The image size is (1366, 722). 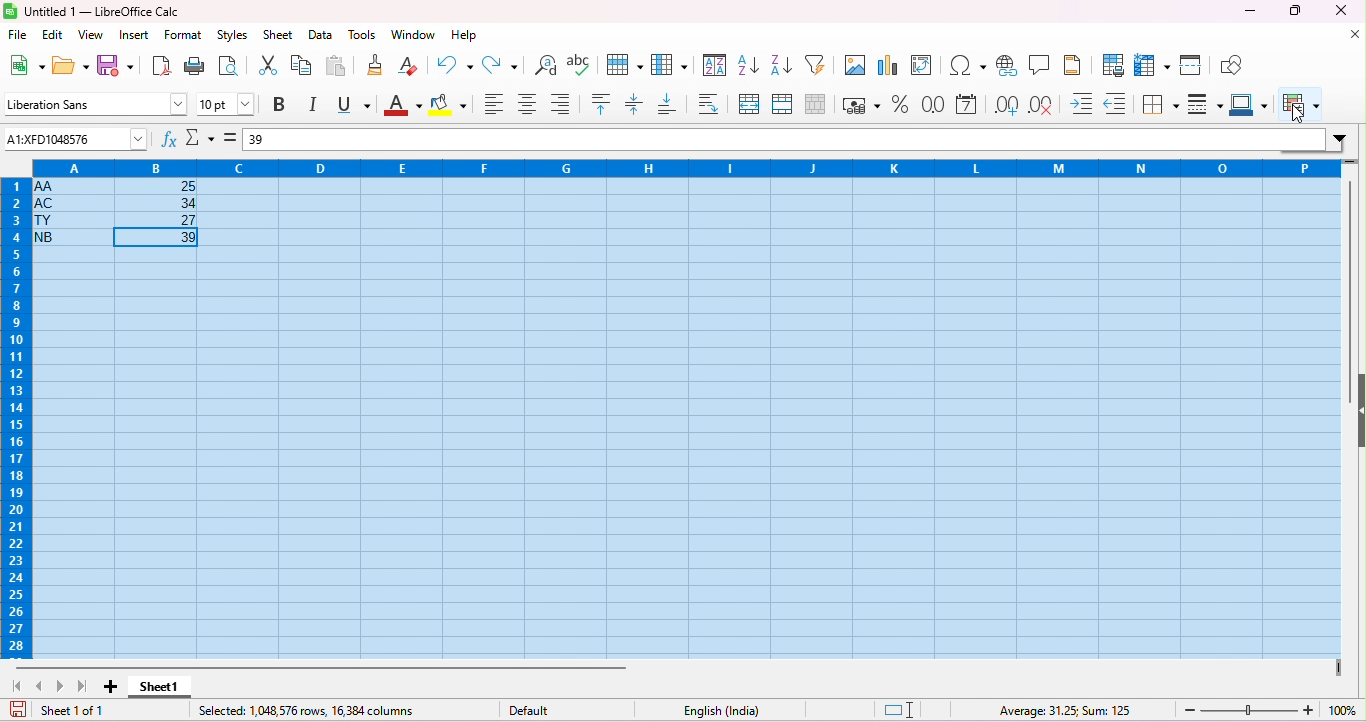 I want to click on sheet 1 of 1, so click(x=74, y=711).